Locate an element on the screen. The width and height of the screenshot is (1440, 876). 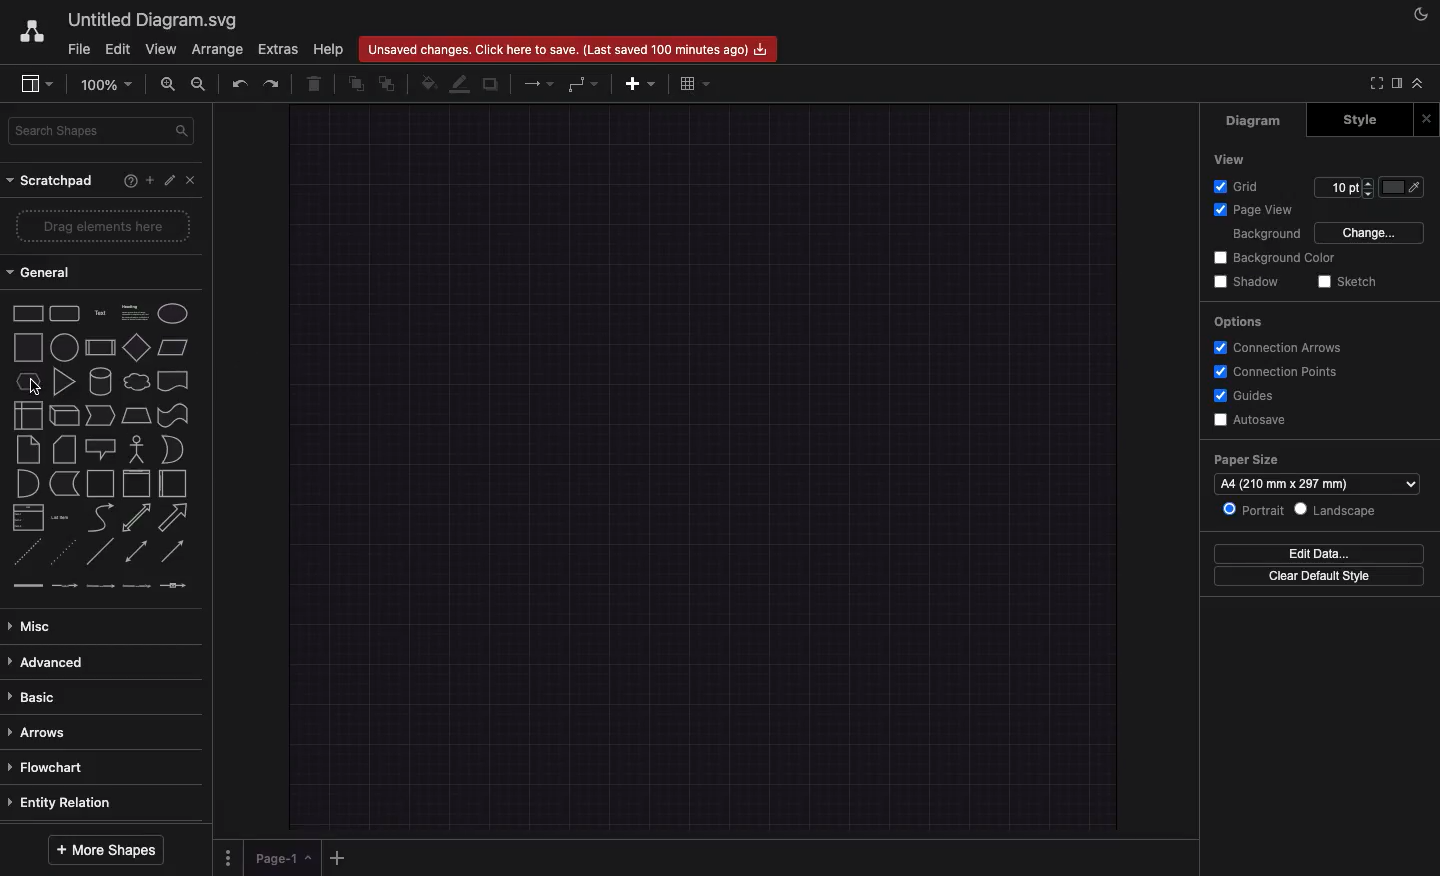
Arrange is located at coordinates (217, 50).